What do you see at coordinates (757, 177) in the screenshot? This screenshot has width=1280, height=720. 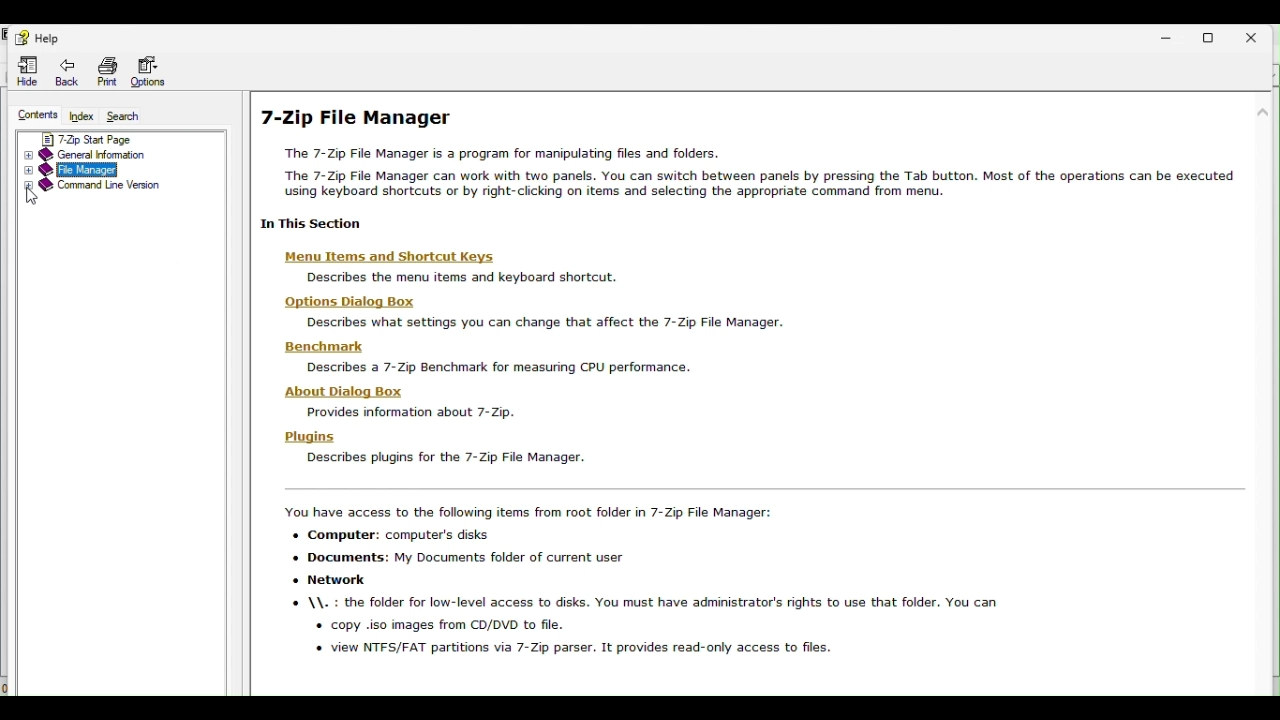 I see `“The 7-Zip File Manager is a program for manipulating files and folders.
The 7-Zip File Manager can work with two panels. You can switch between panels by pressing the Tab button. Most of the operations can be executed
using keyboard shortcuts or by right-clicking on items and selecting the appropriate command from menu.` at bounding box center [757, 177].